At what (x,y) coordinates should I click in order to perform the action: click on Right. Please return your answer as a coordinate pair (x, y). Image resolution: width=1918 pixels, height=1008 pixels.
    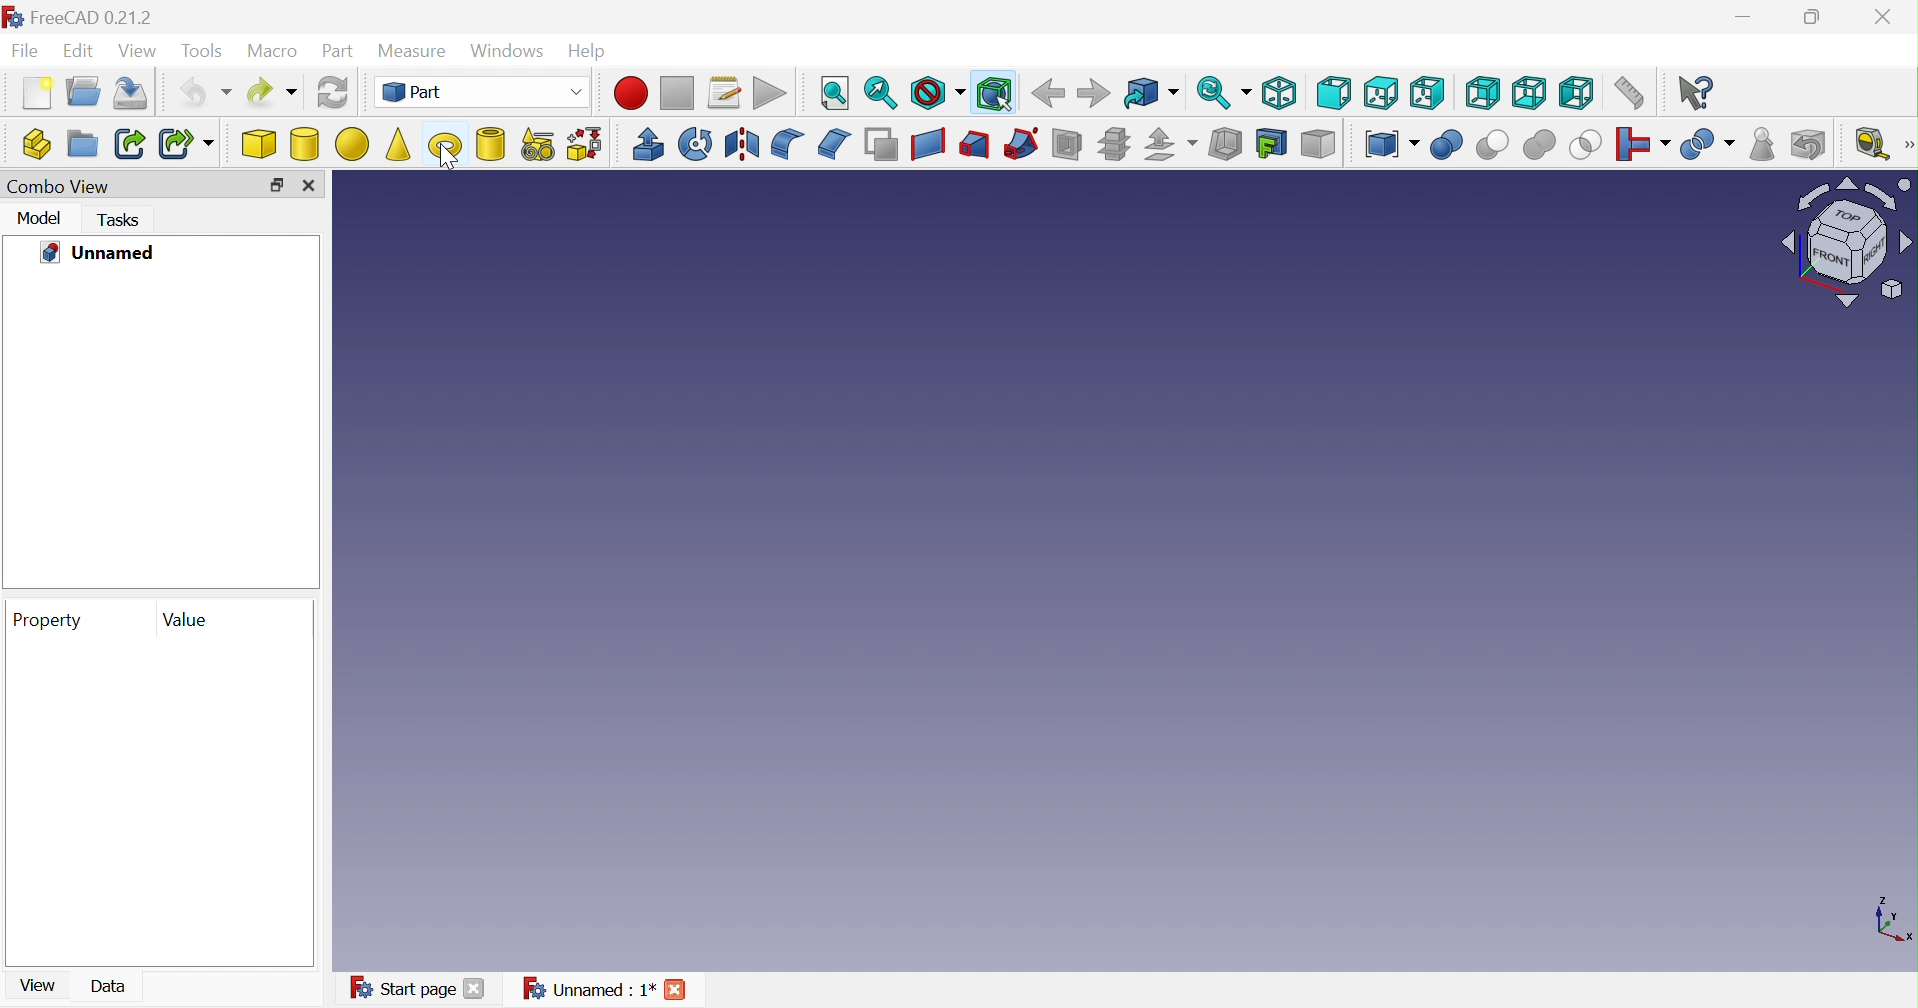
    Looking at the image, I should click on (1427, 94).